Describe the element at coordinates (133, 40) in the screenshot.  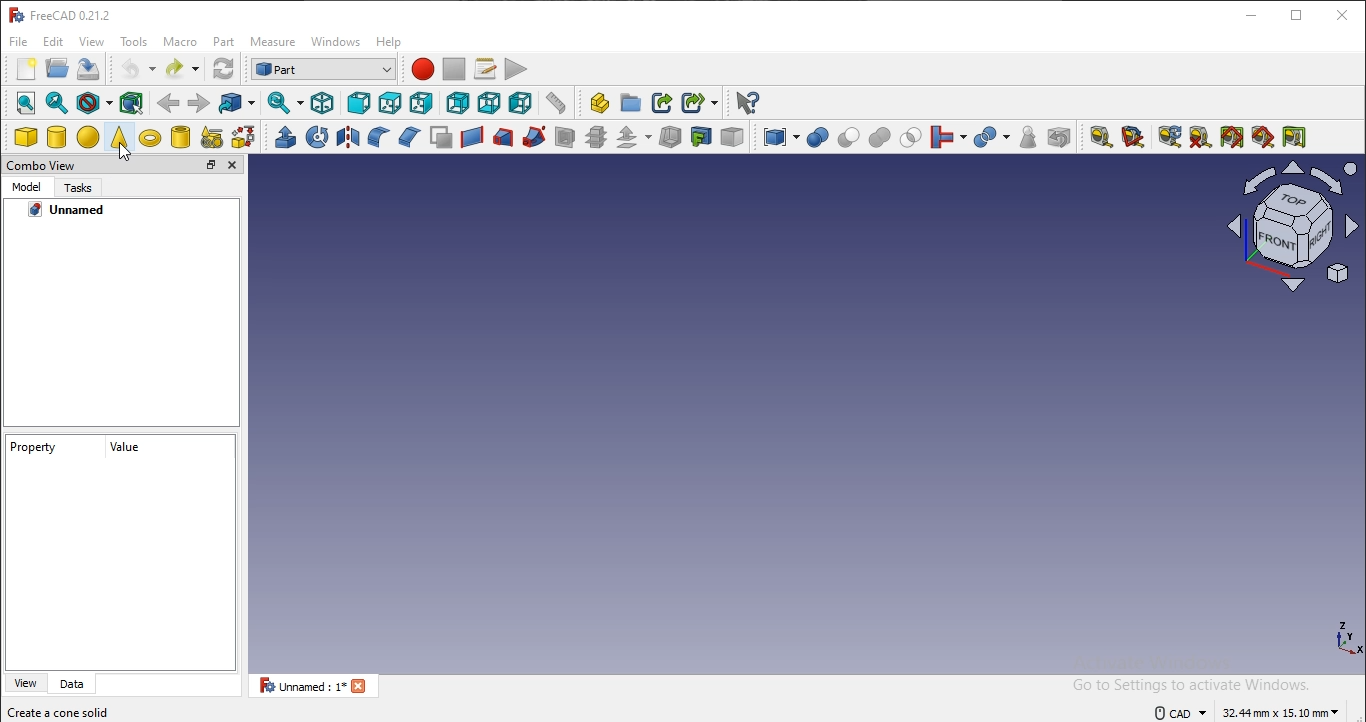
I see `tools` at that location.